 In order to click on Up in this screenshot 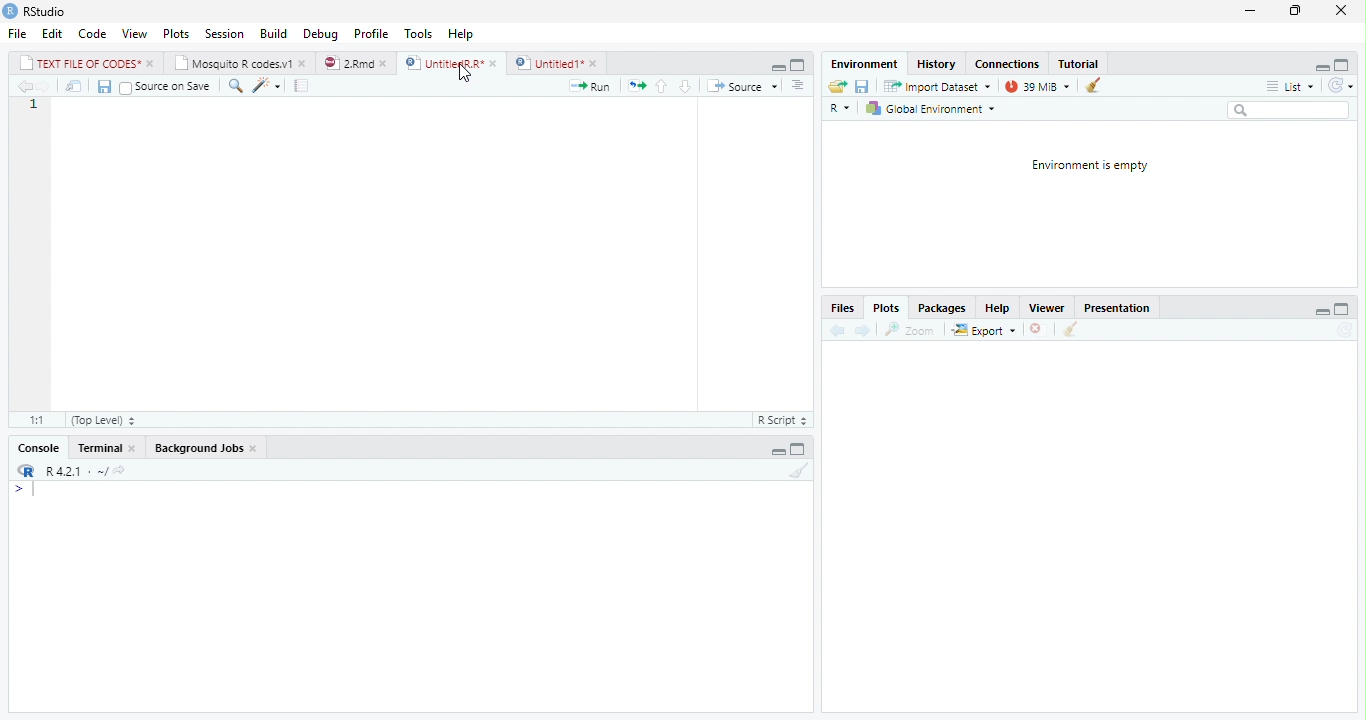, I will do `click(660, 86)`.